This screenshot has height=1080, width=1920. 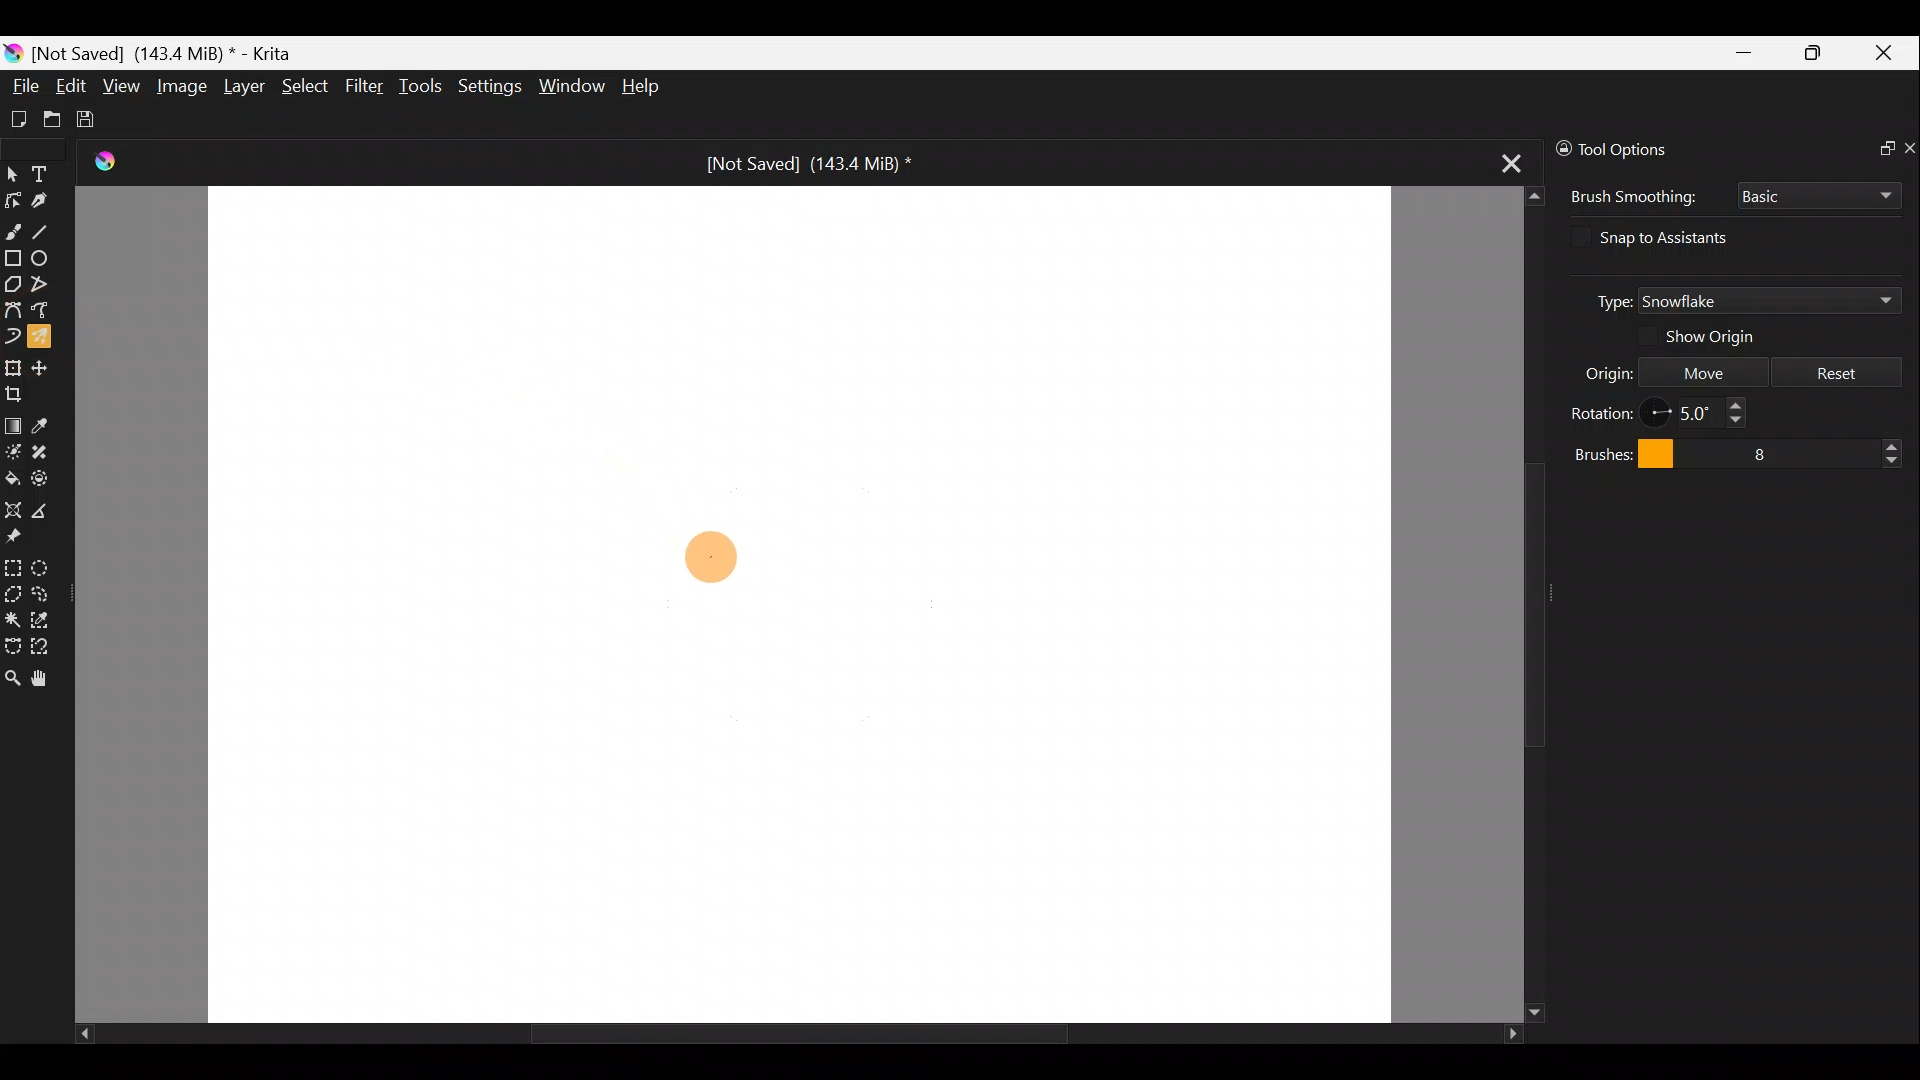 I want to click on View, so click(x=121, y=86).